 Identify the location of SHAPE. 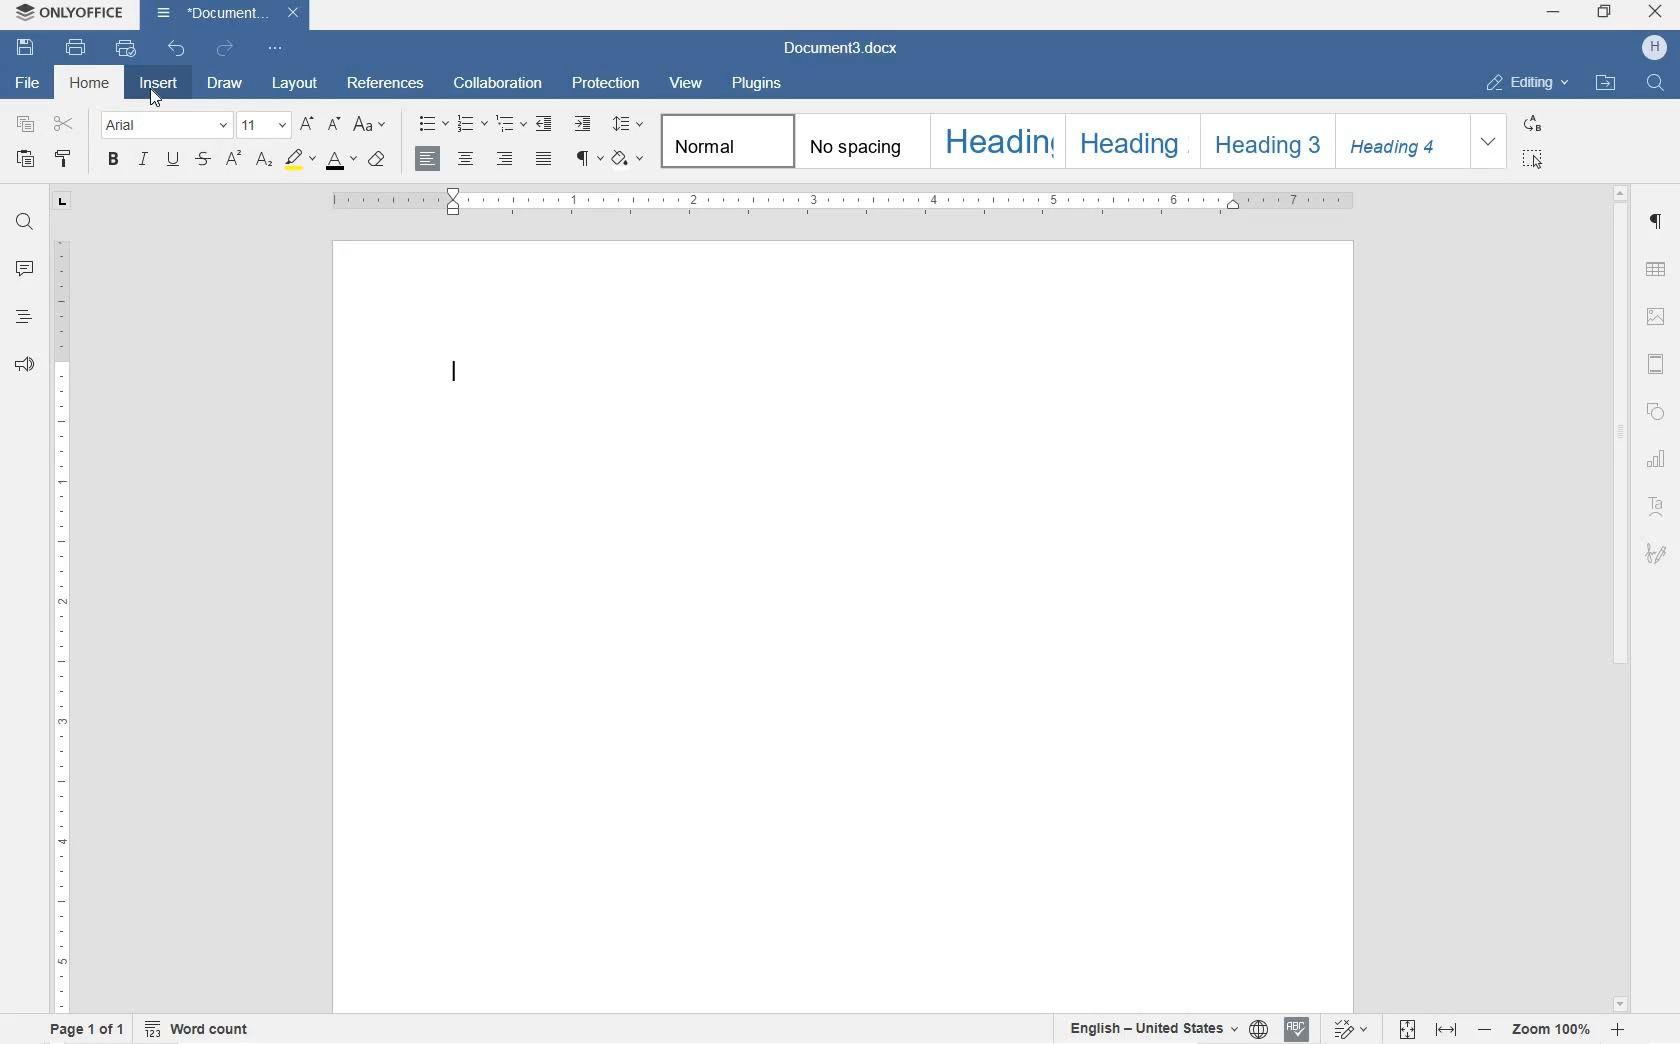
(1654, 415).